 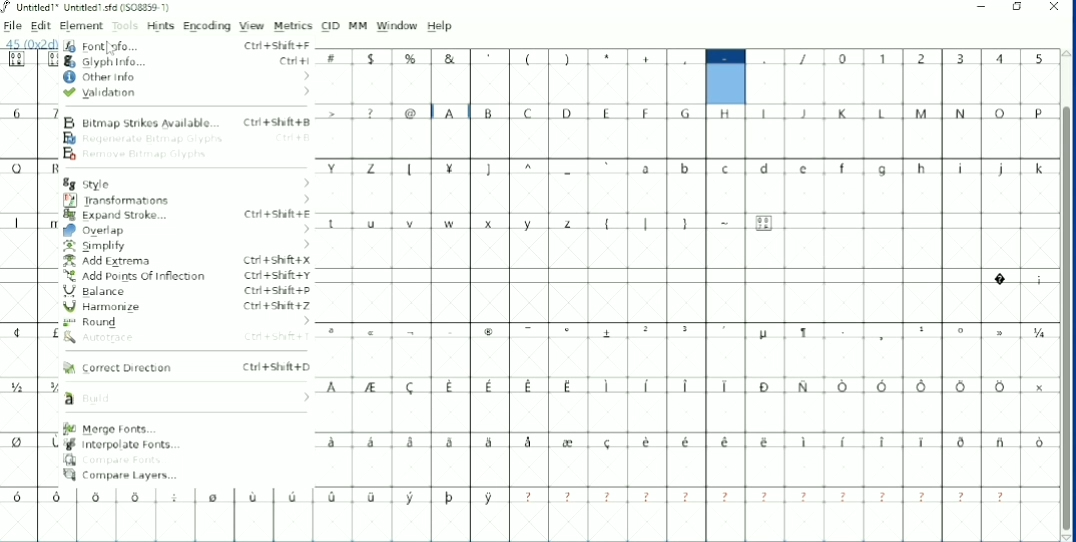 What do you see at coordinates (81, 26) in the screenshot?
I see `Element` at bounding box center [81, 26].